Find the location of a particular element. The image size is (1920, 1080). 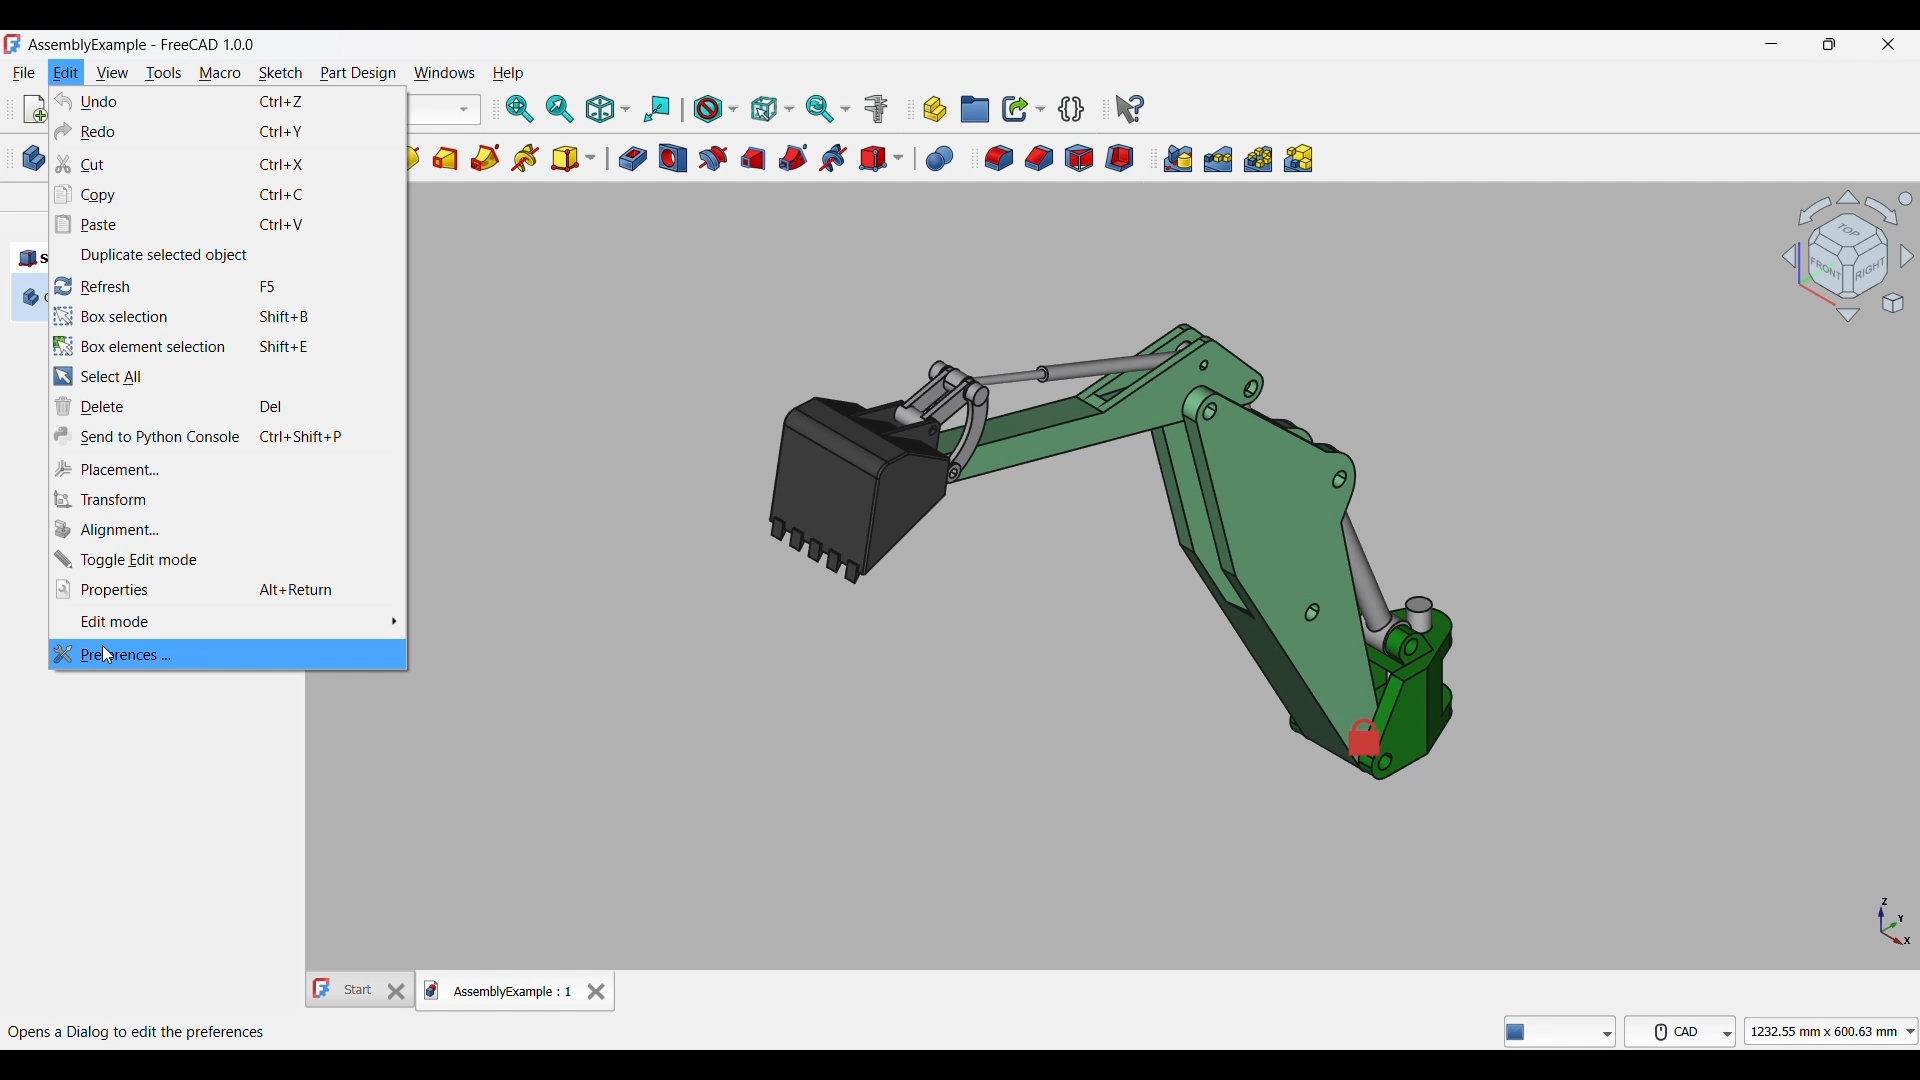

Sketch menu  is located at coordinates (281, 73).